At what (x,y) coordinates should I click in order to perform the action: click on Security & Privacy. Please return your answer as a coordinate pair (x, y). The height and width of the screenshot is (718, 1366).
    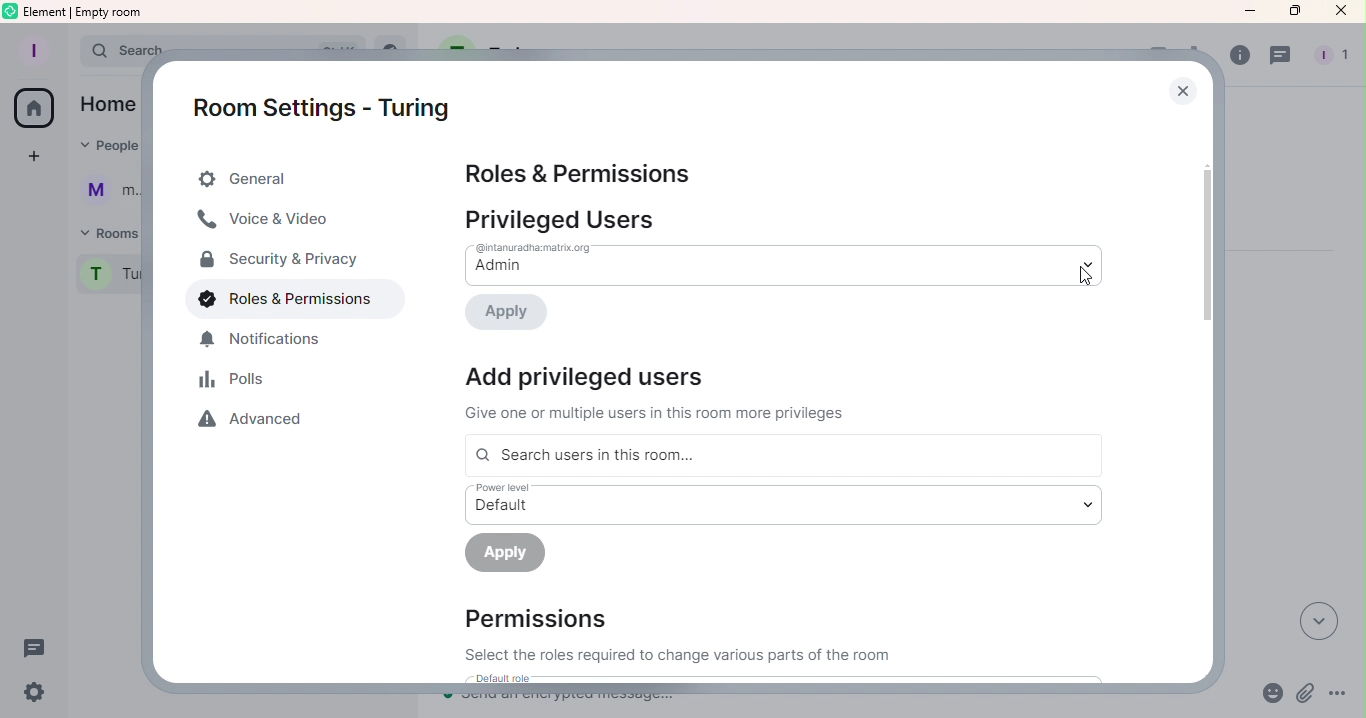
    Looking at the image, I should click on (281, 260).